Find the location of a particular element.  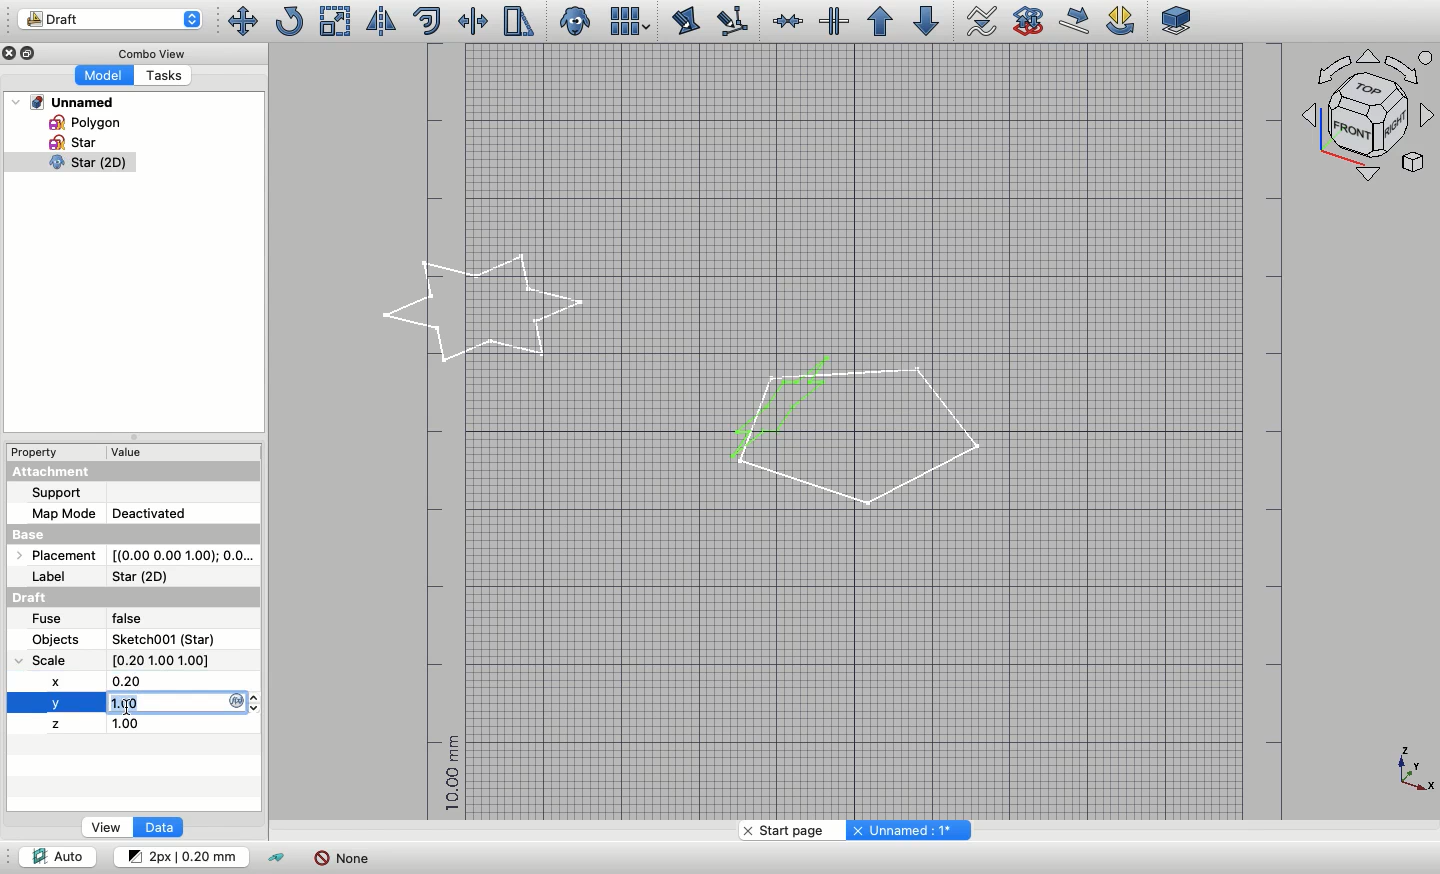

[0.20 1.00 1.00] is located at coordinates (182, 660).